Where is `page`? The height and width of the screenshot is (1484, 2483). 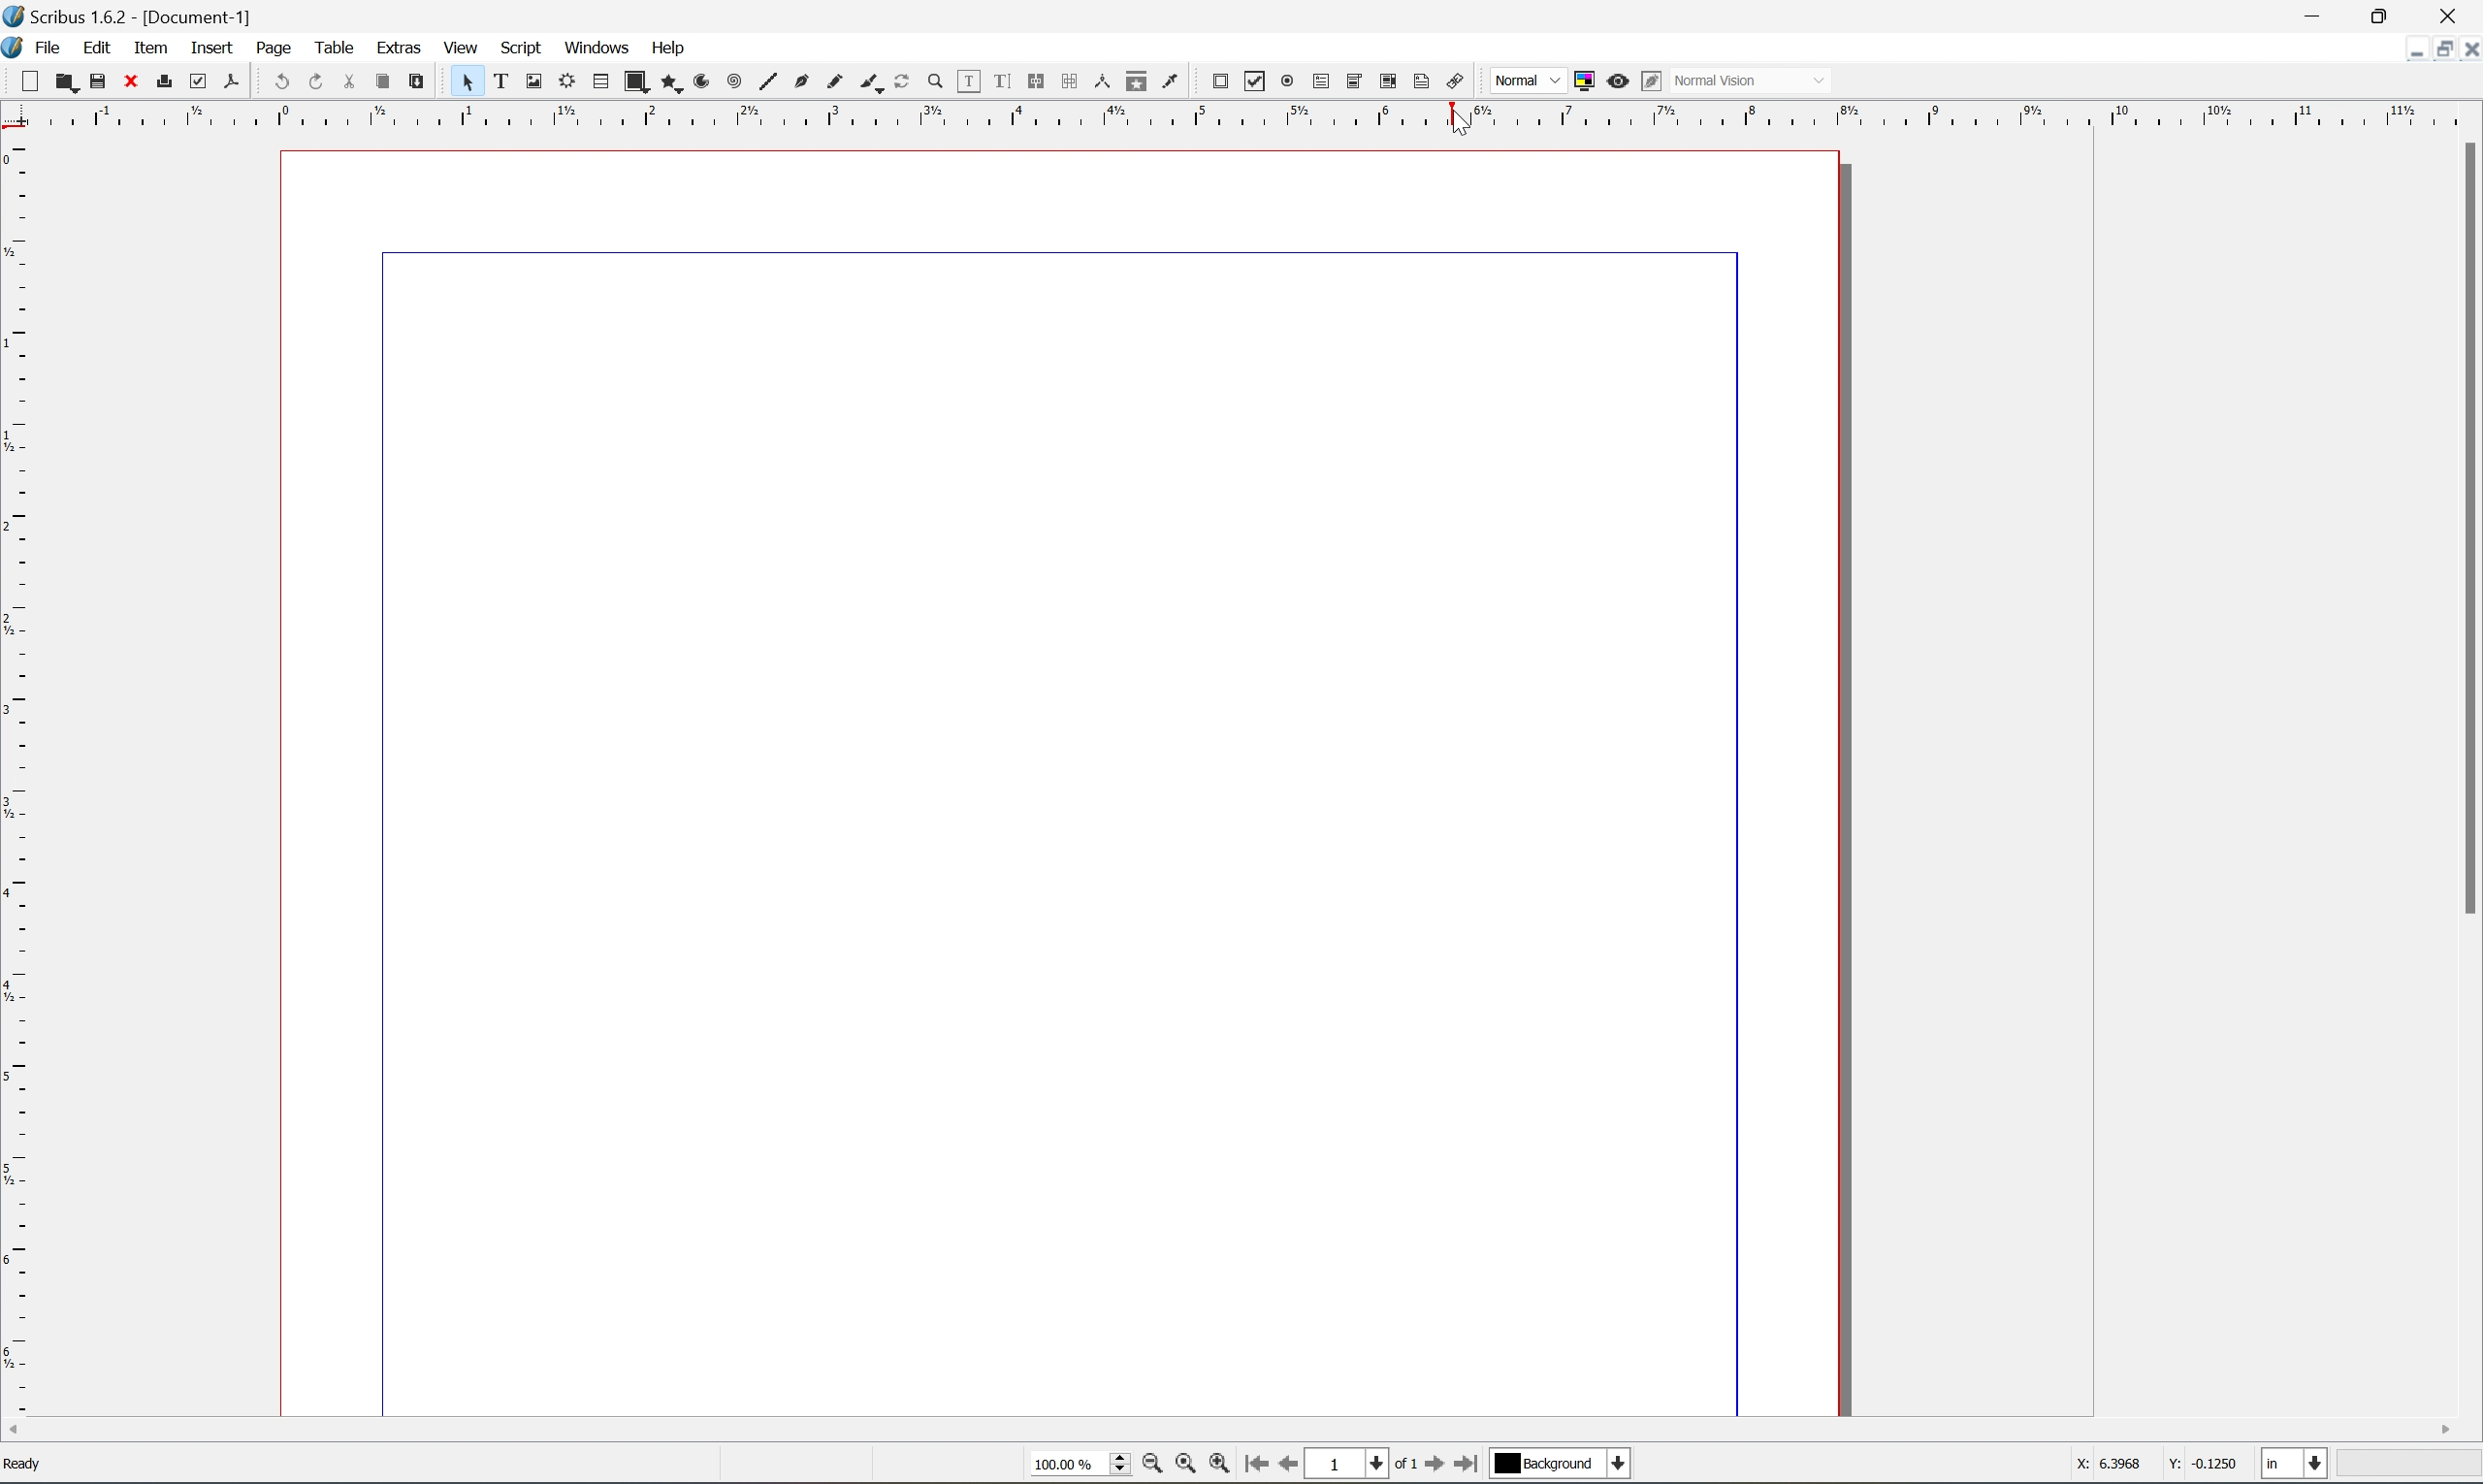
page is located at coordinates (262, 46).